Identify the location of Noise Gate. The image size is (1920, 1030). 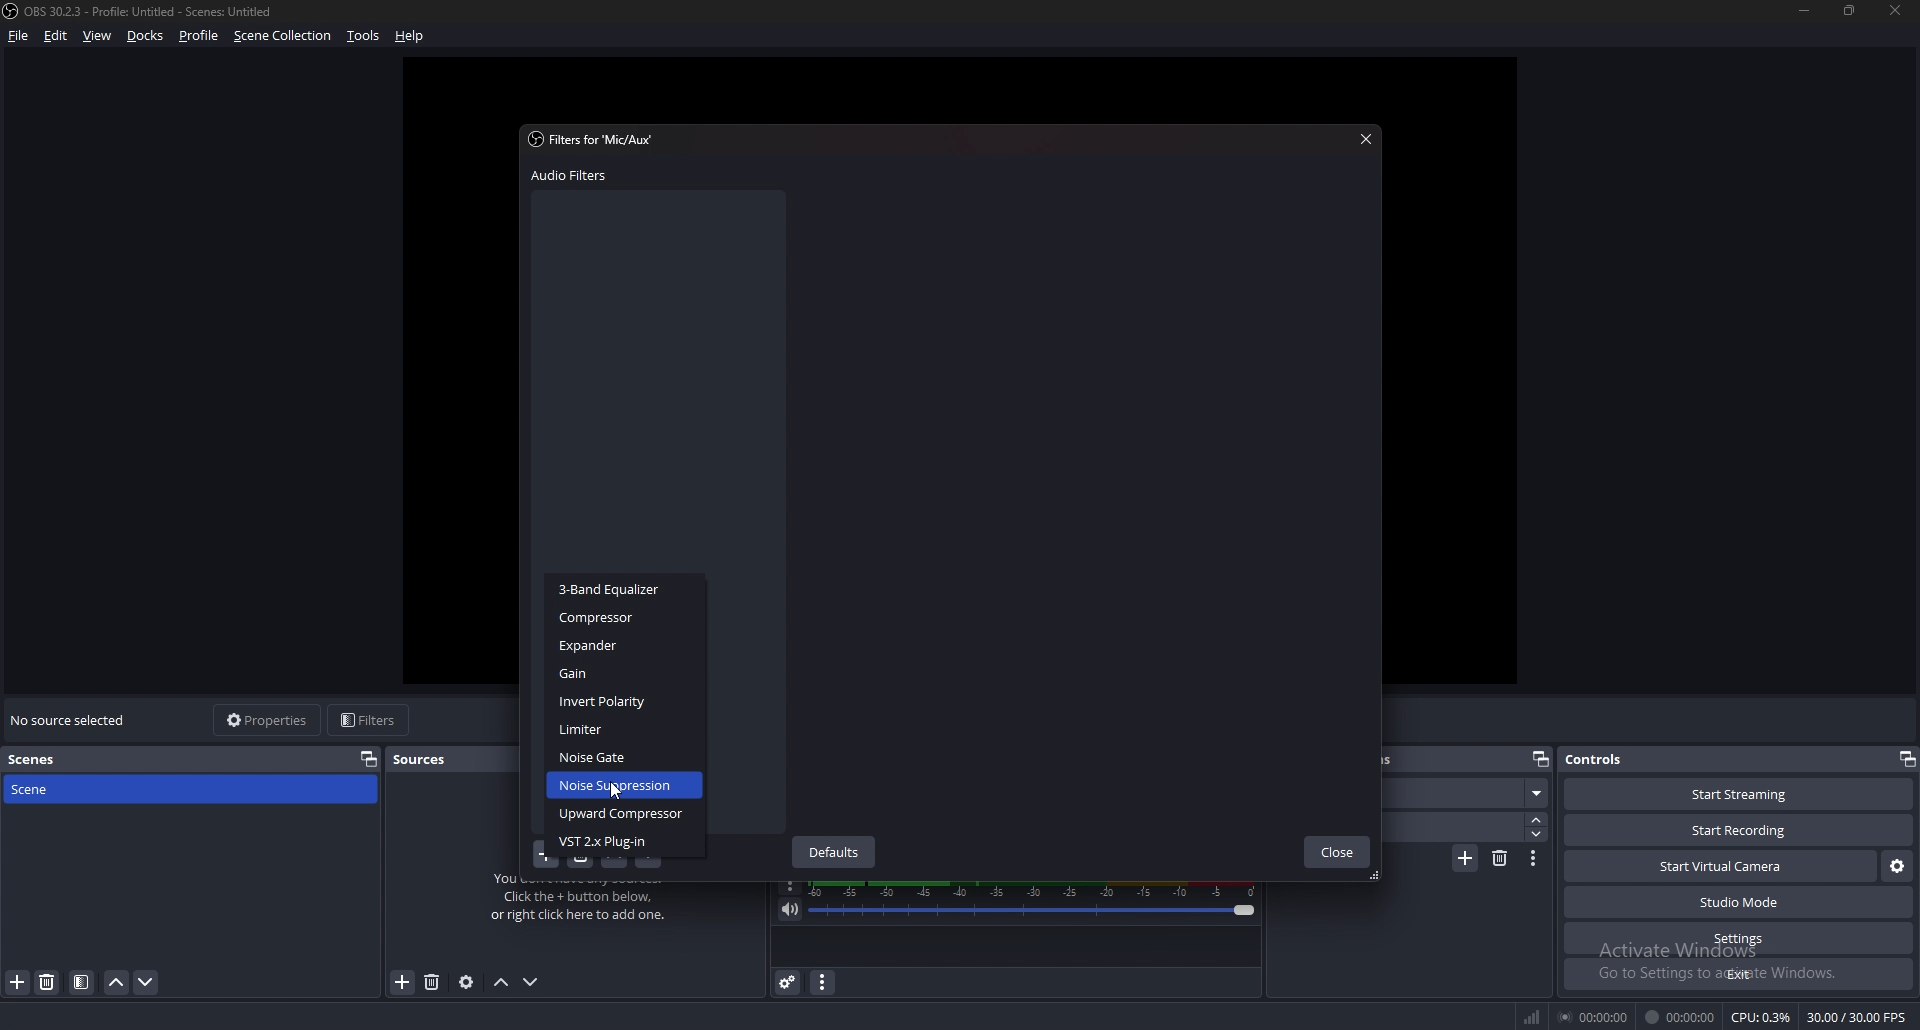
(611, 758).